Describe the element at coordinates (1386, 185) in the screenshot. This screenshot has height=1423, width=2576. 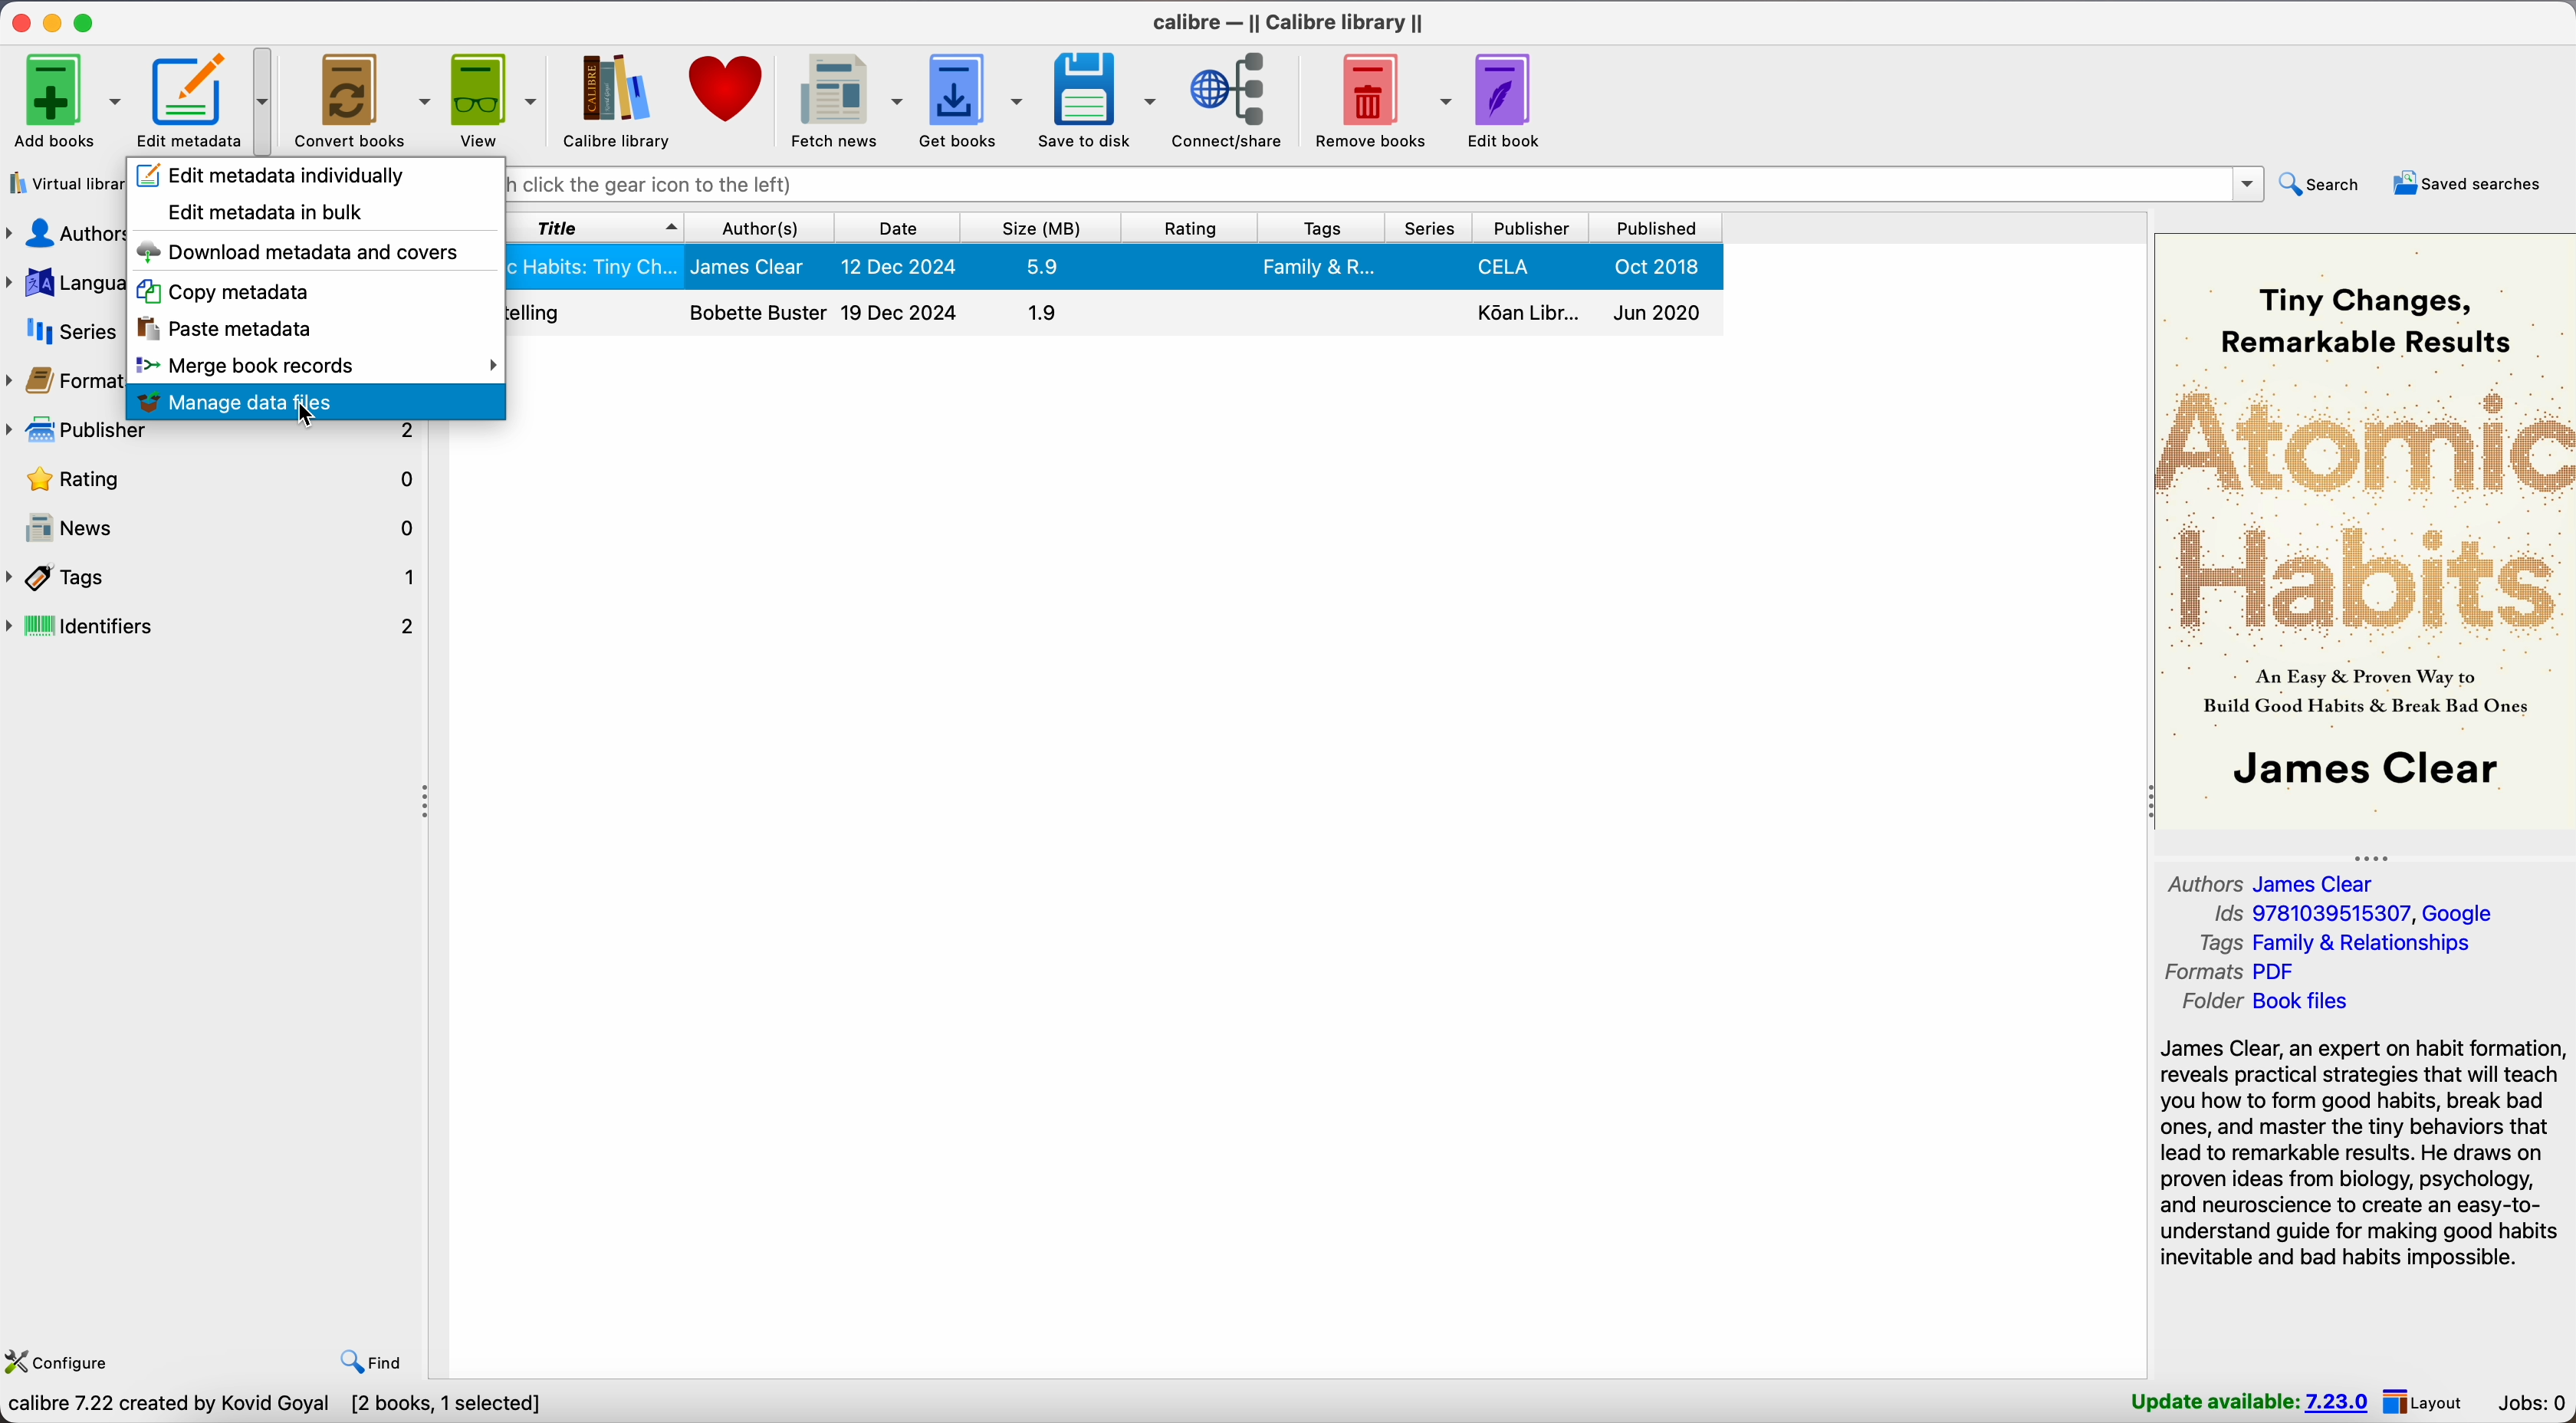
I see `search bar` at that location.